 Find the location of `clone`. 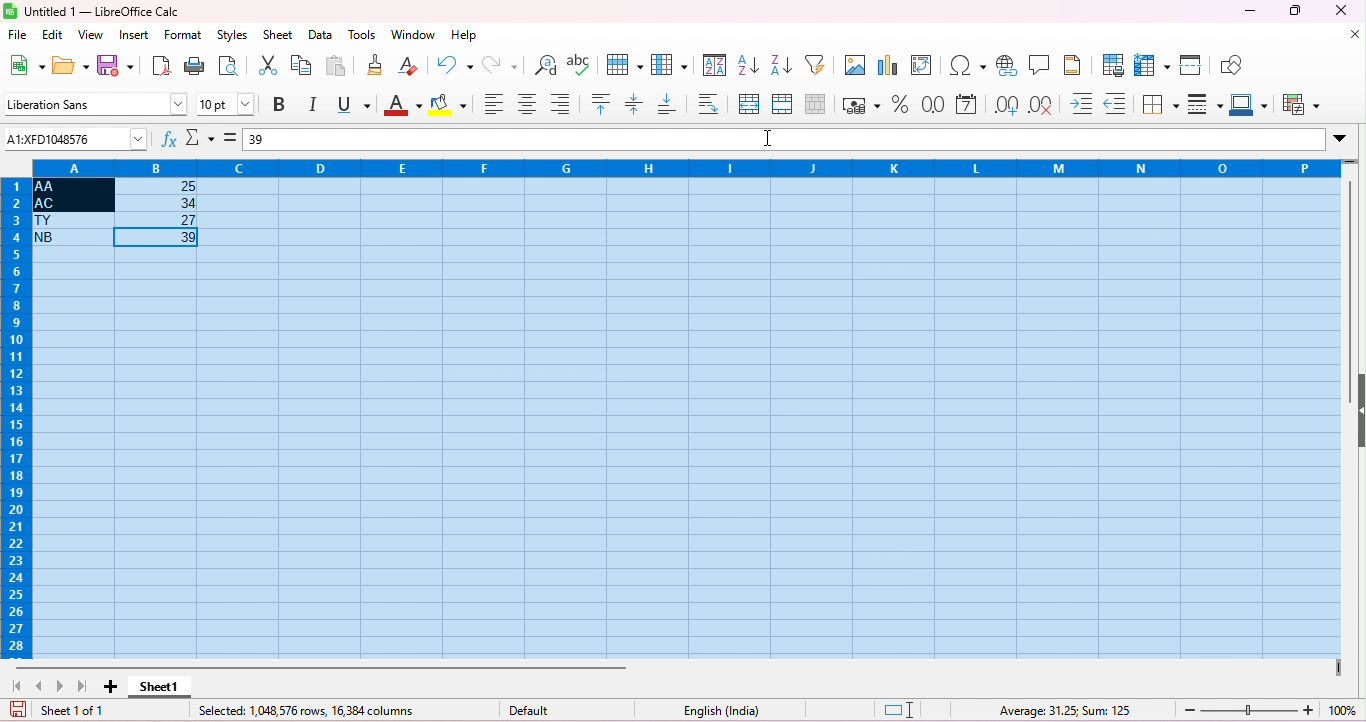

clone is located at coordinates (377, 64).